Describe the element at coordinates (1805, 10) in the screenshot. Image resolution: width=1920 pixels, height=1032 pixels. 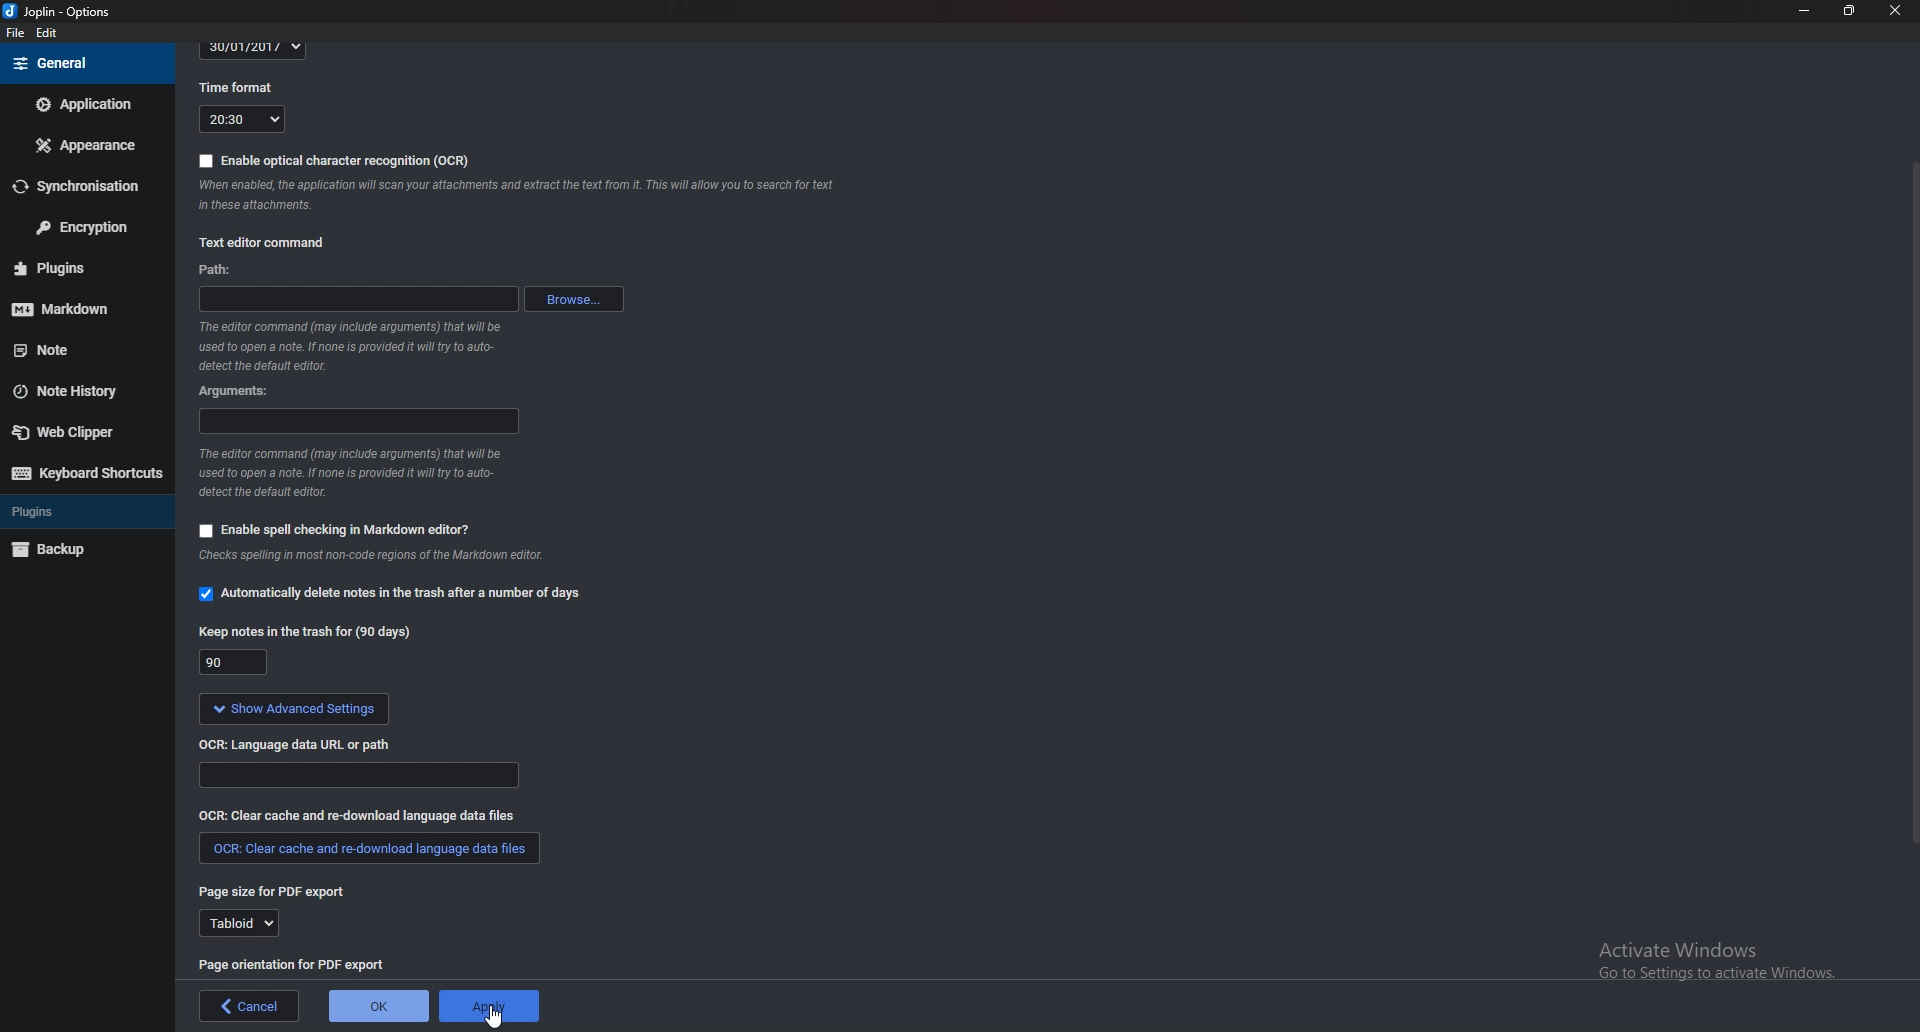
I see `Minimize` at that location.